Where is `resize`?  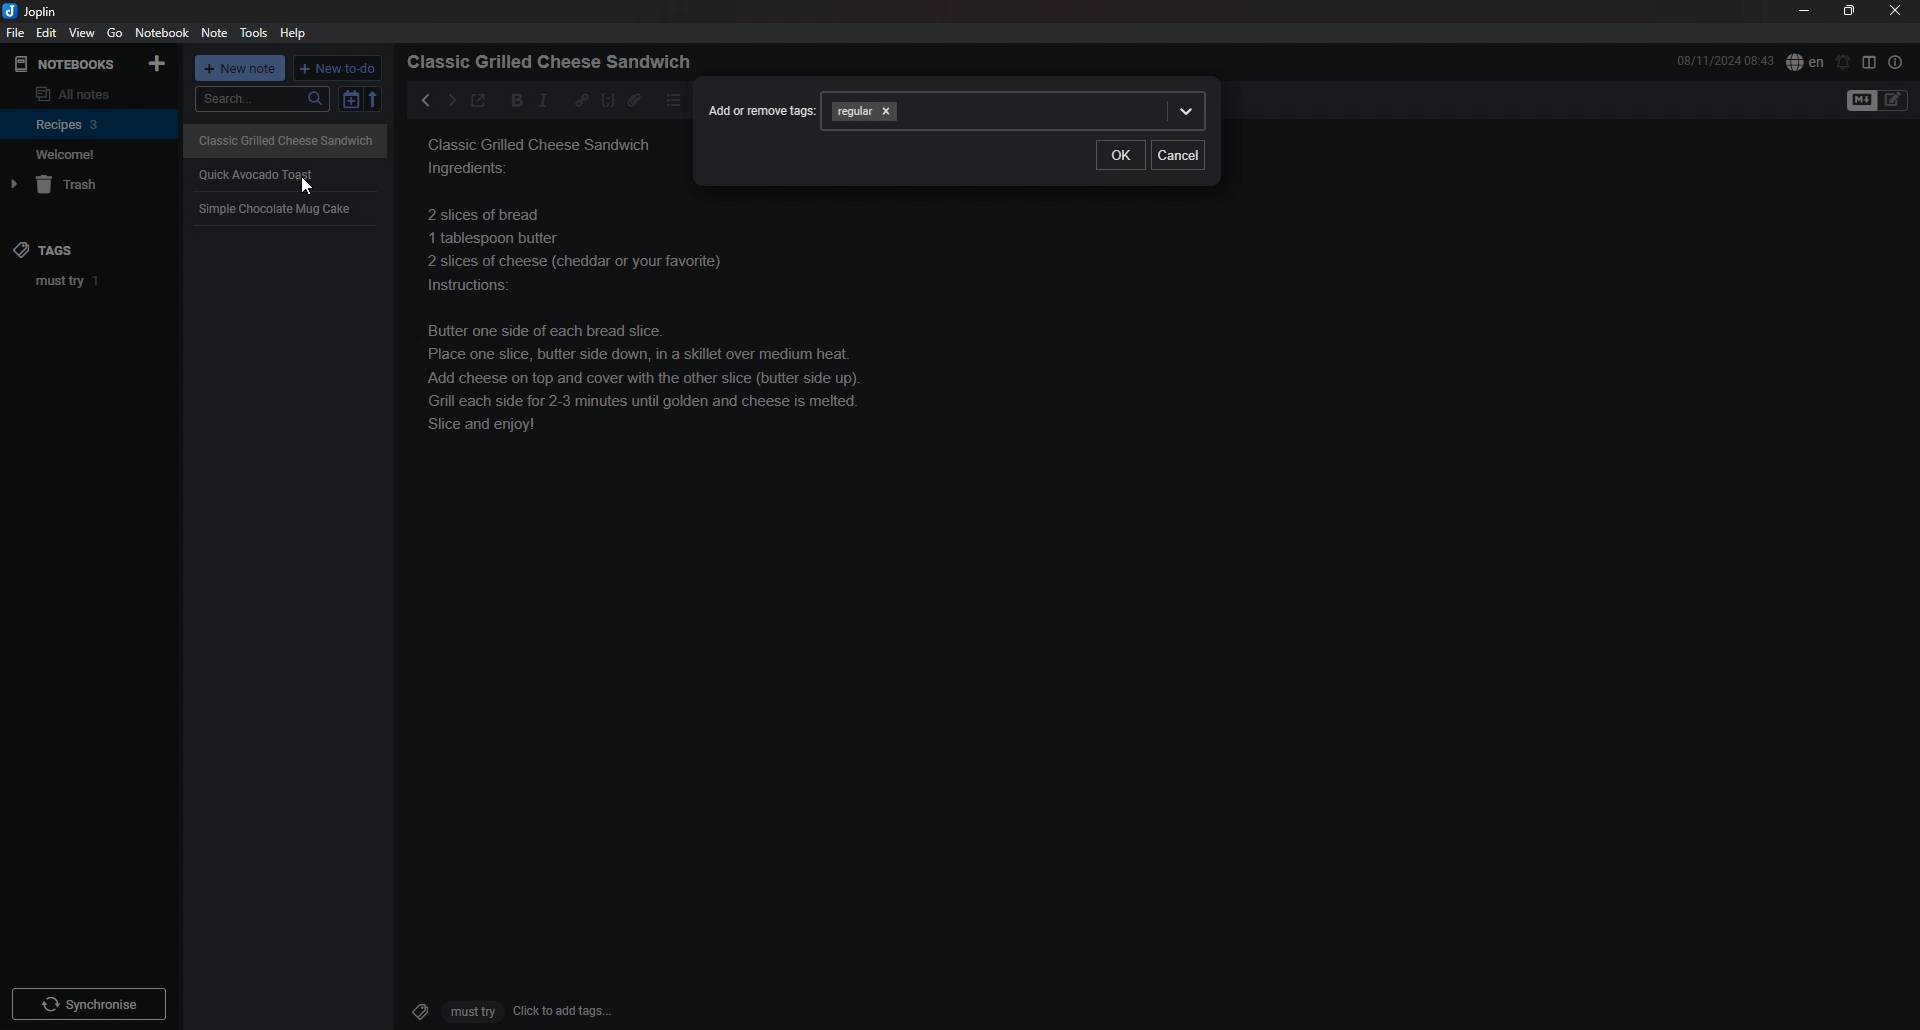 resize is located at coordinates (1849, 11).